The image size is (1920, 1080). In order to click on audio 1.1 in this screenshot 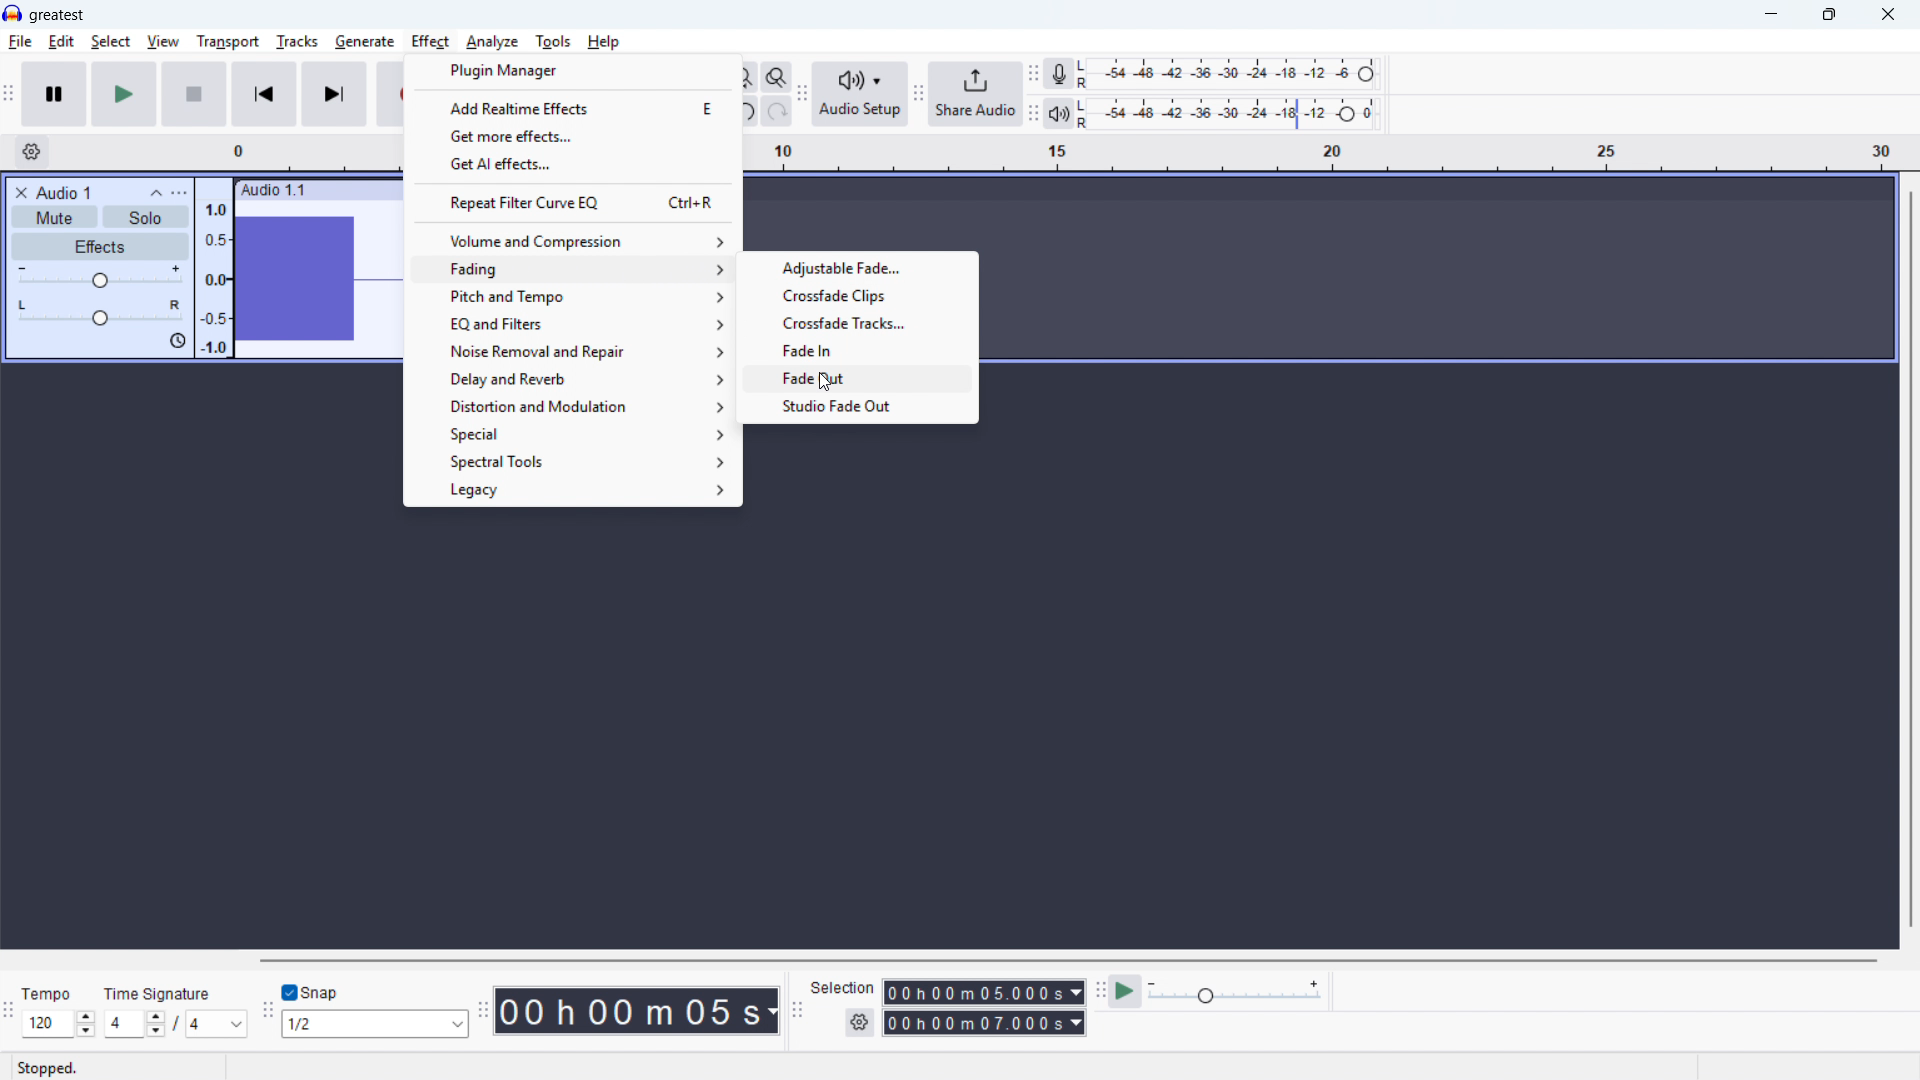, I will do `click(273, 188)`.